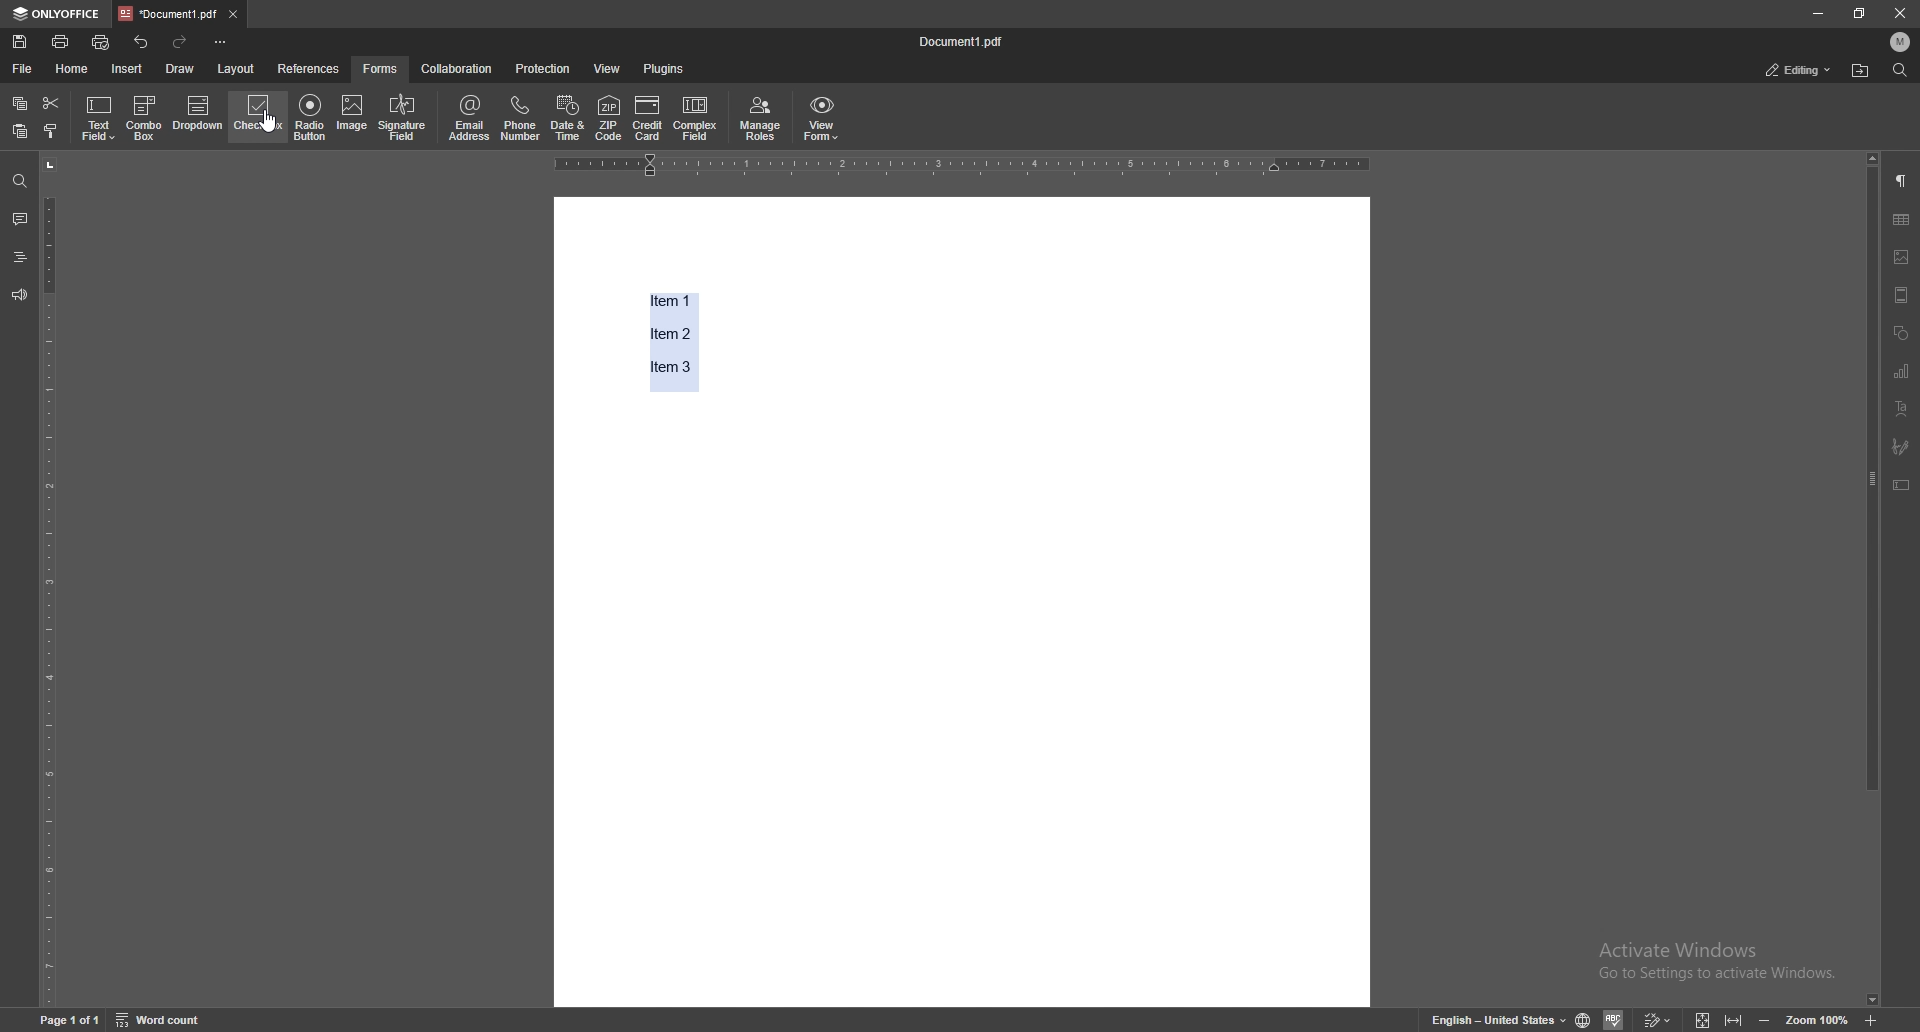  Describe the element at coordinates (20, 218) in the screenshot. I see `comment` at that location.